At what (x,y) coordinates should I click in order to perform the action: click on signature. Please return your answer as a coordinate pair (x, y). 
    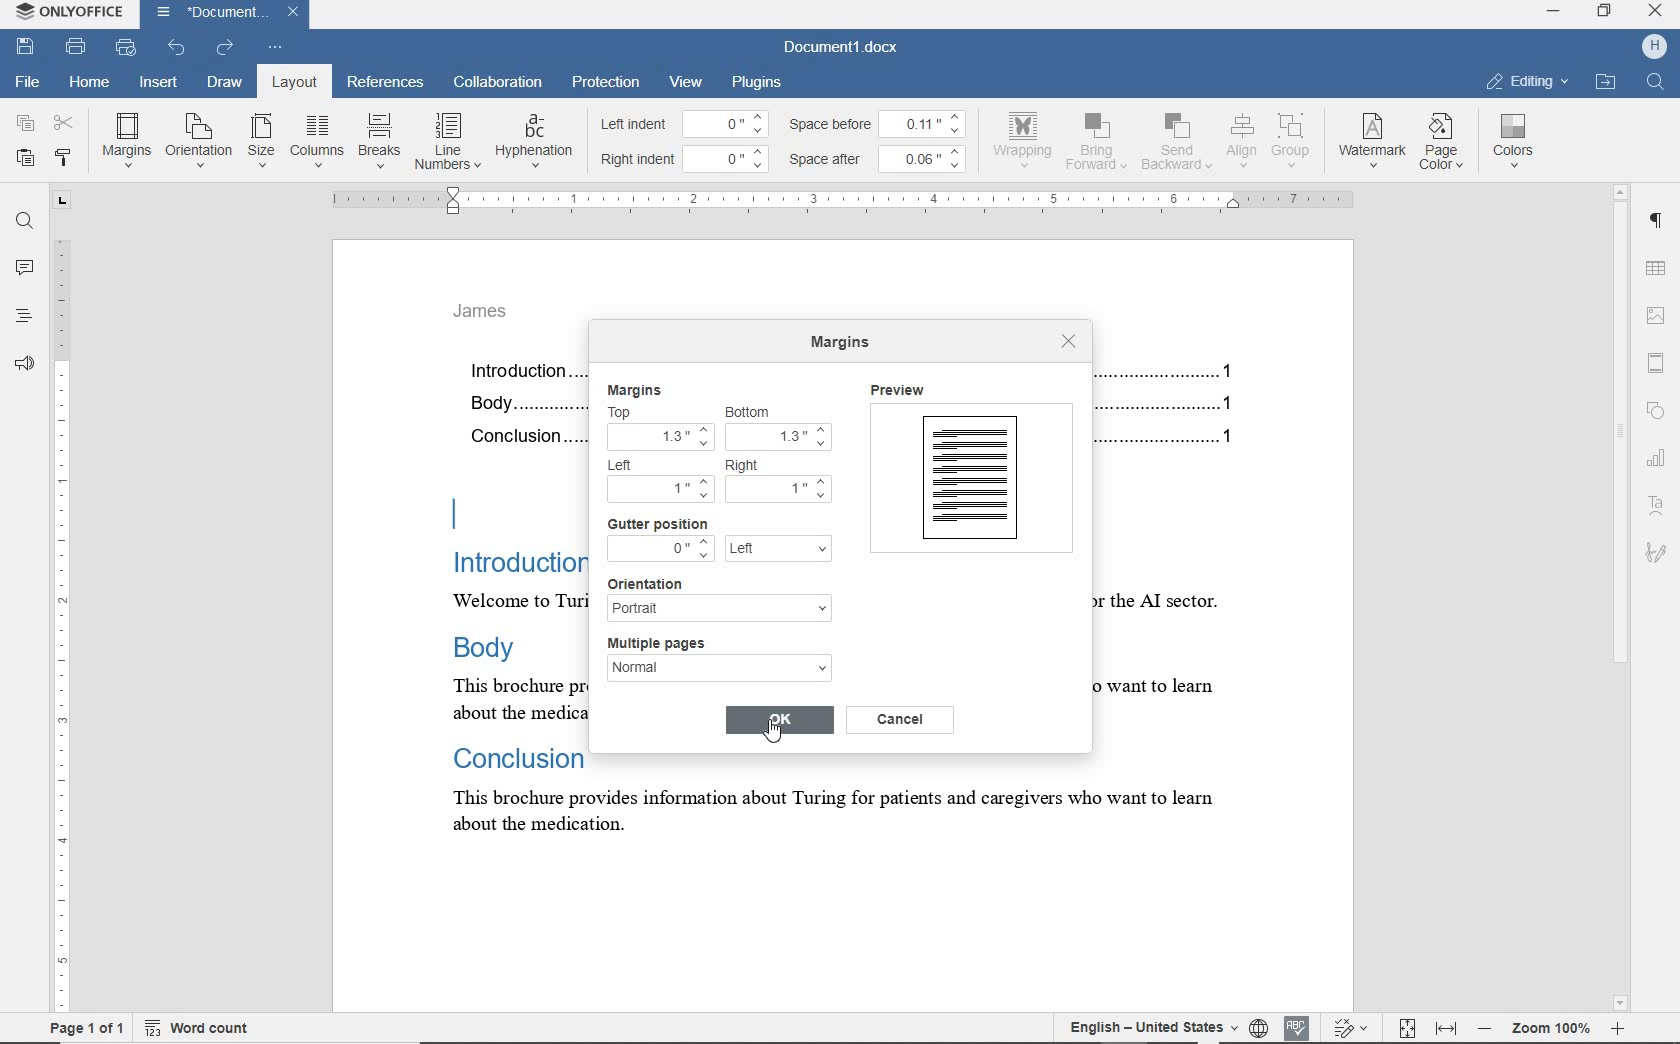
    Looking at the image, I should click on (1655, 551).